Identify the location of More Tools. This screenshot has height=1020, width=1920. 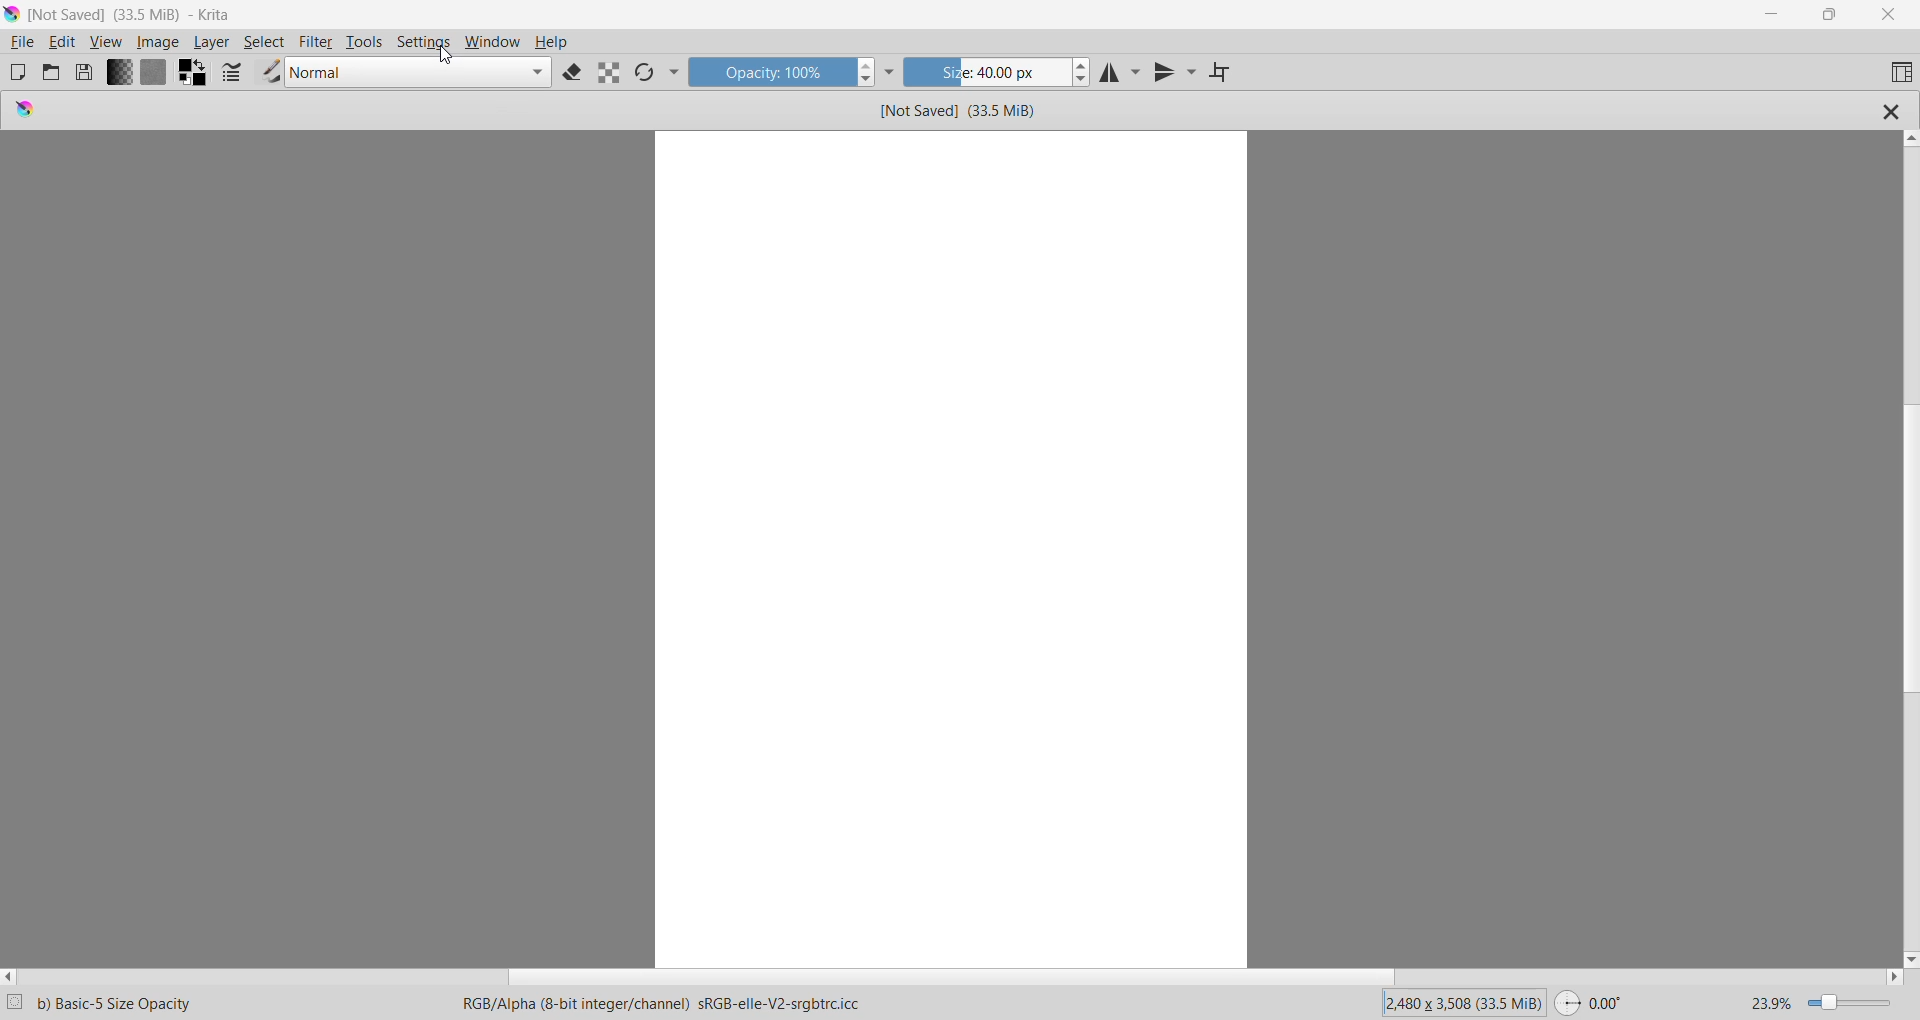
(891, 71).